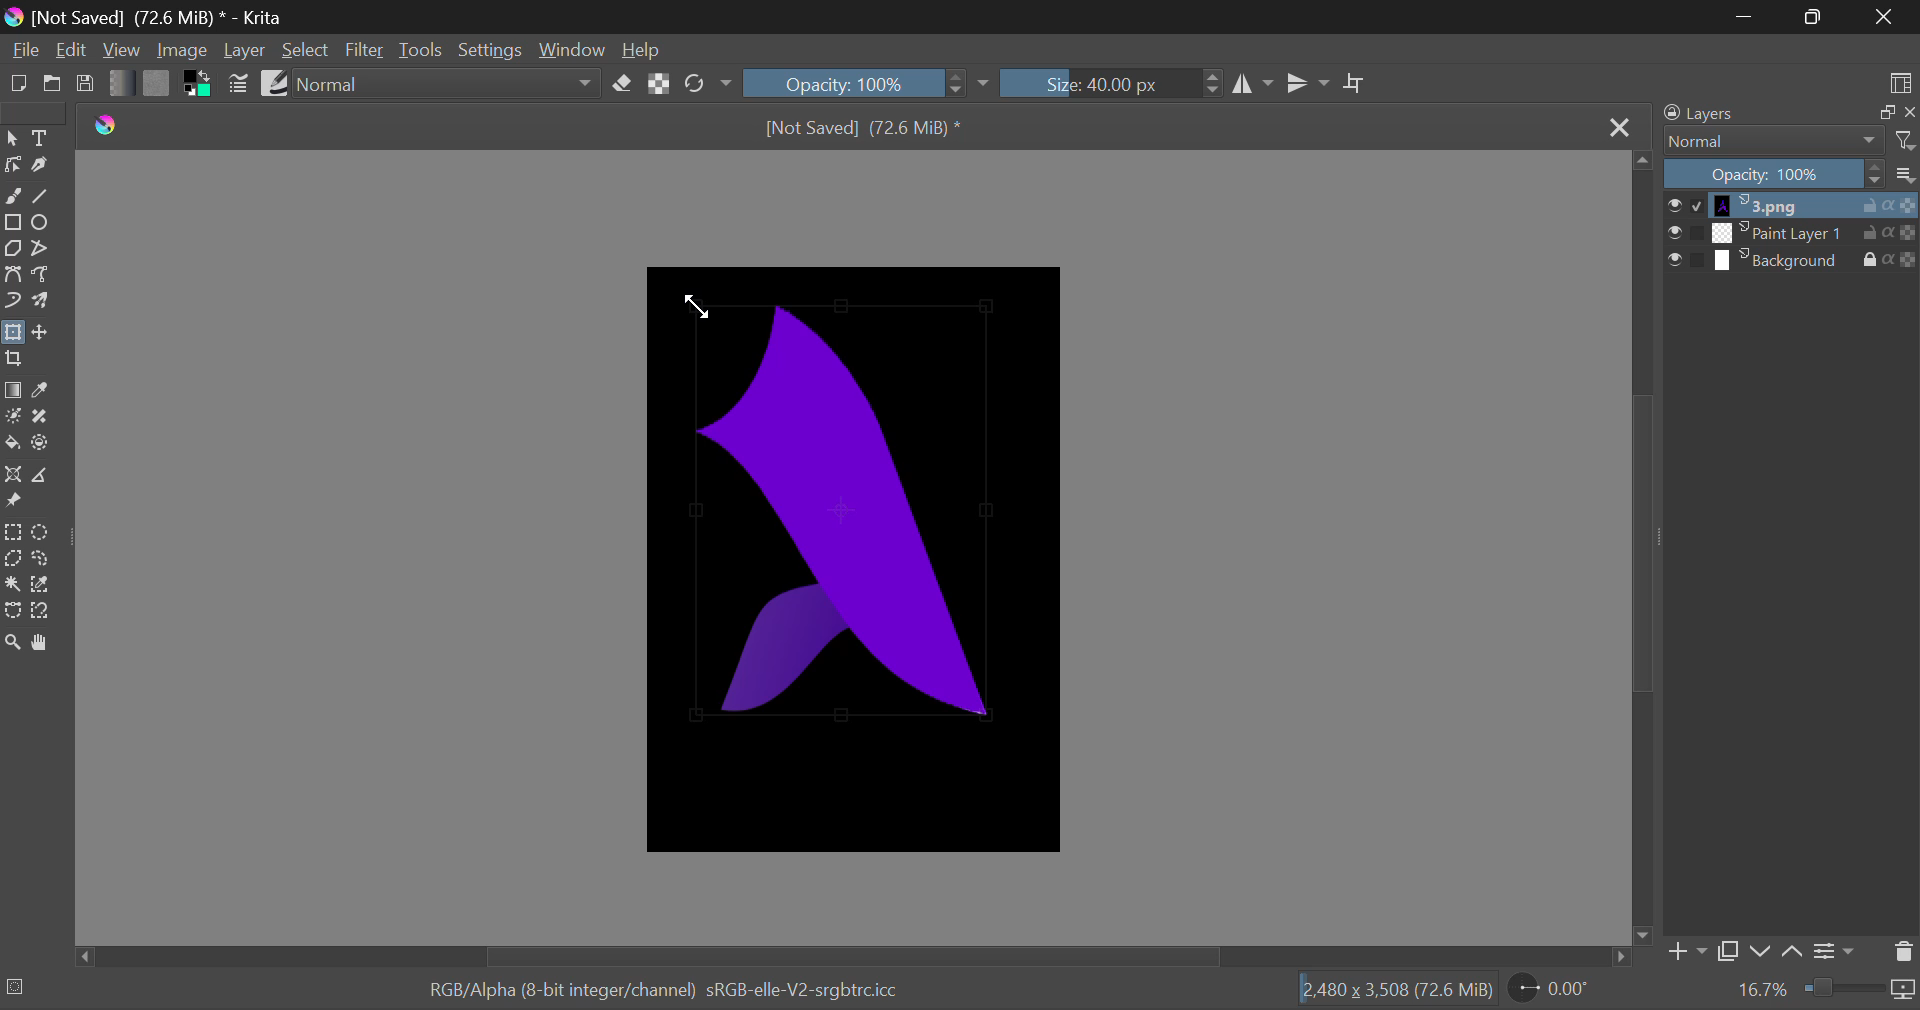 Image resolution: width=1920 pixels, height=1010 pixels. What do you see at coordinates (1842, 987) in the screenshot?
I see `Zoom slider` at bounding box center [1842, 987].